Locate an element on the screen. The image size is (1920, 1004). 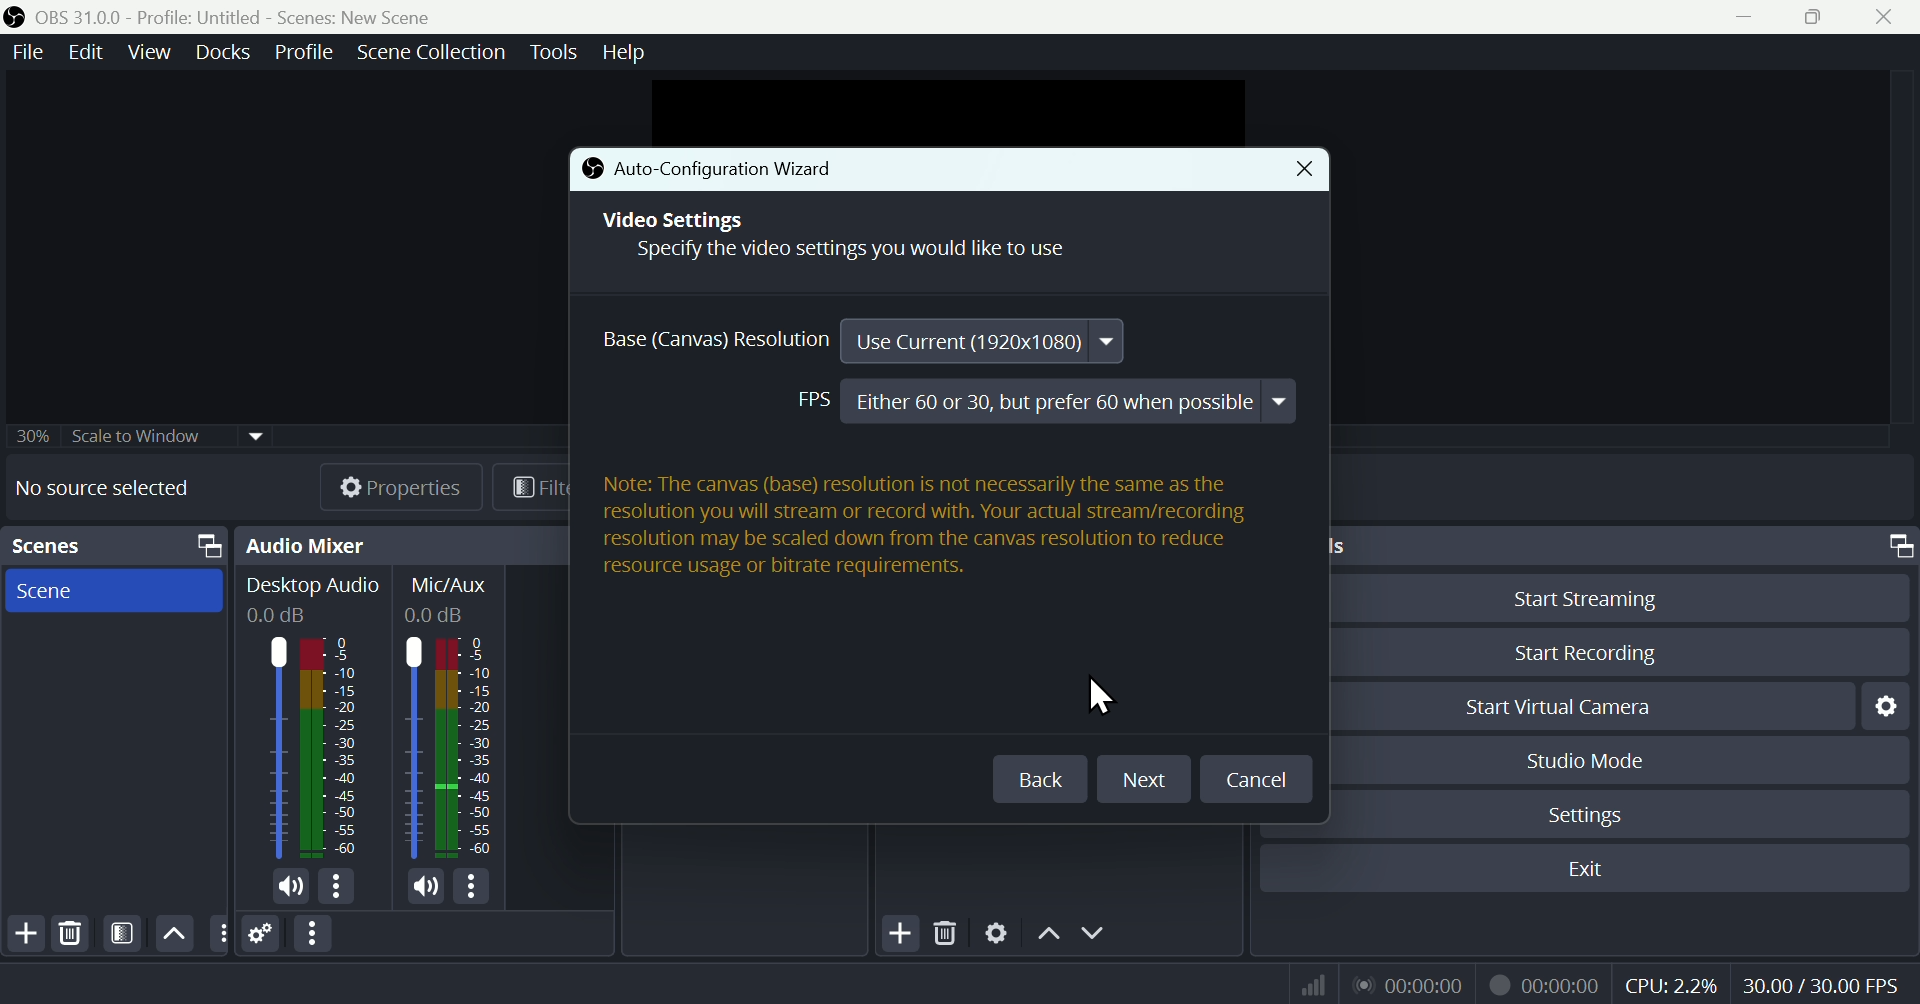
Studio Mode is located at coordinates (1619, 759).